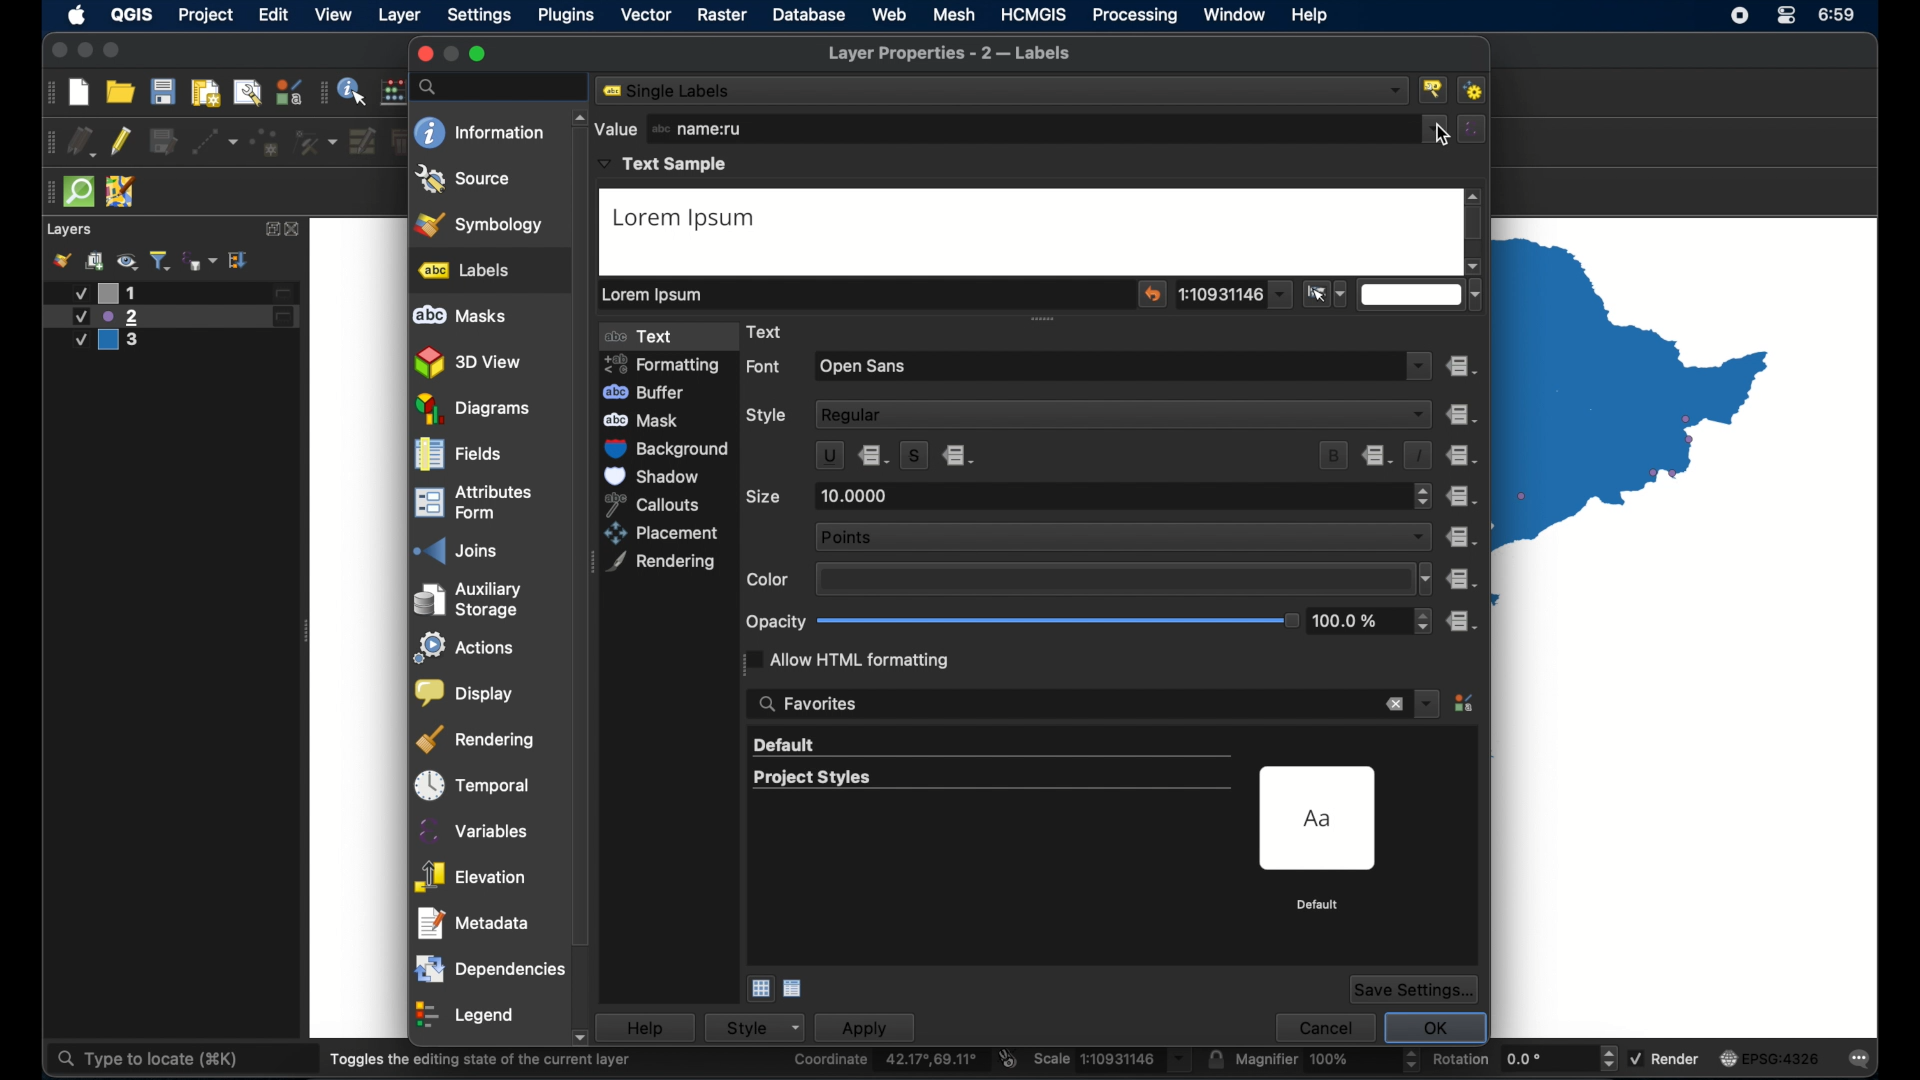 Image resolution: width=1920 pixels, height=1080 pixels. I want to click on style manager, so click(1466, 705).